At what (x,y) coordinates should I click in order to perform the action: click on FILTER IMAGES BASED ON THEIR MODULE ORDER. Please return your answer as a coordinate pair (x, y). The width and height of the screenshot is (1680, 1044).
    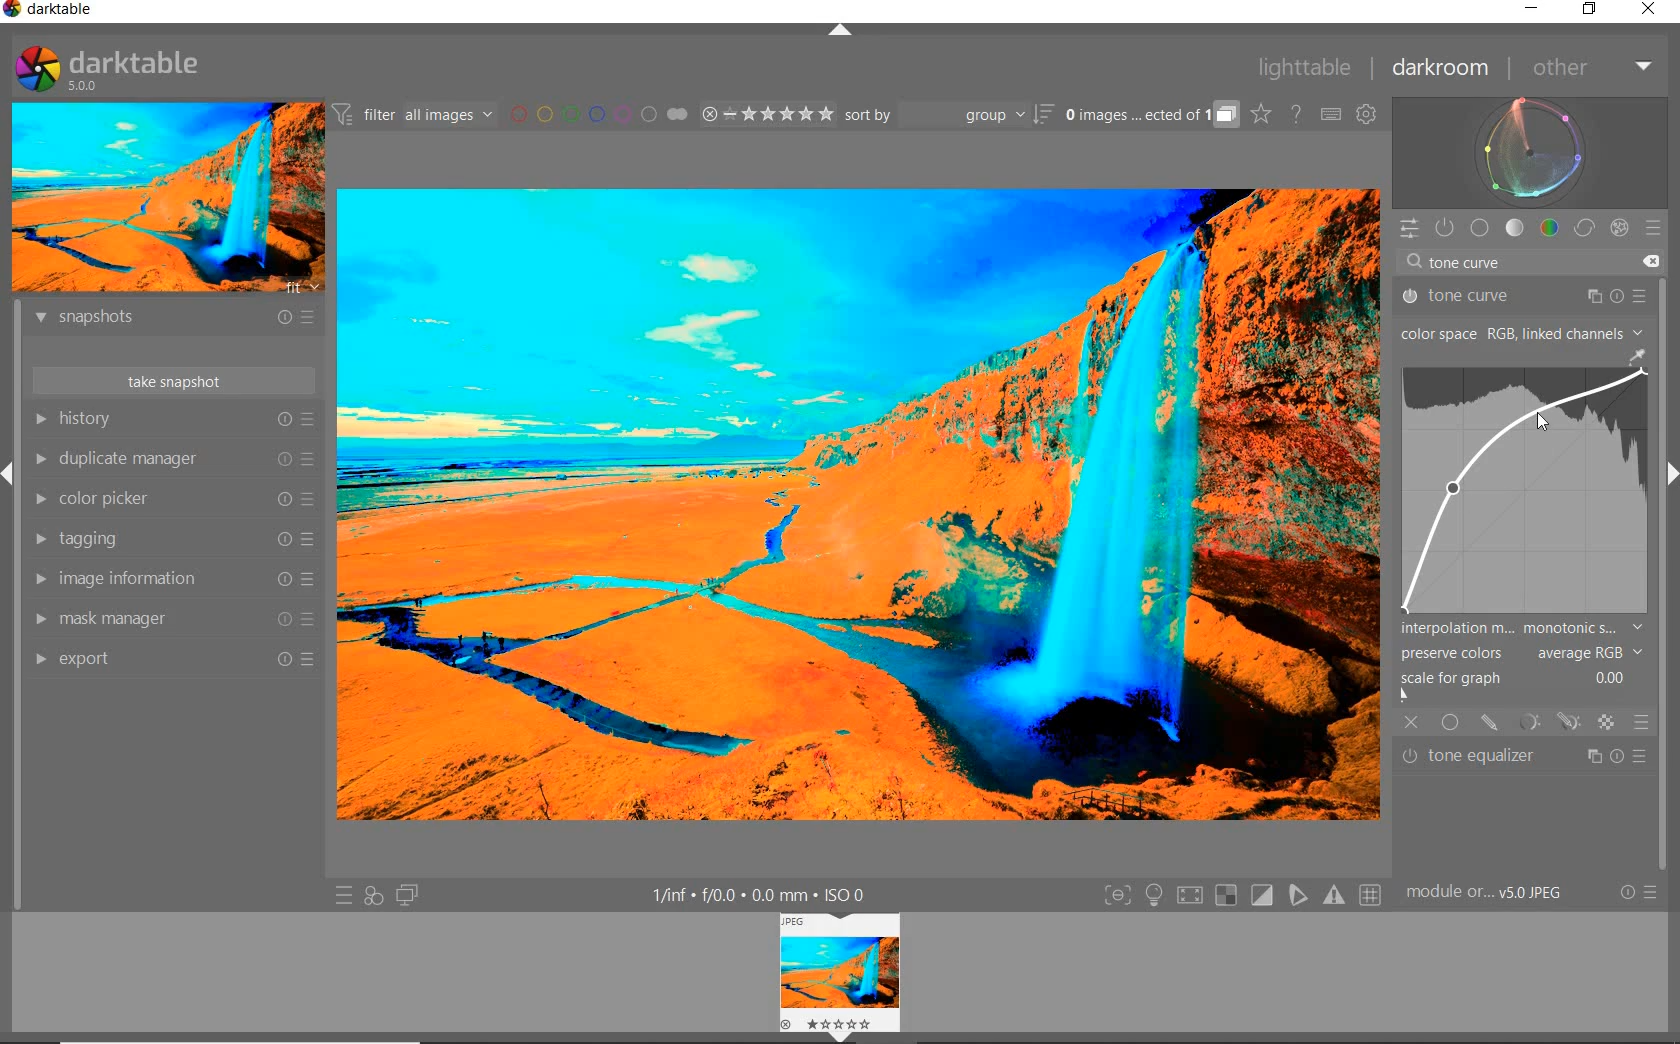
    Looking at the image, I should click on (413, 115).